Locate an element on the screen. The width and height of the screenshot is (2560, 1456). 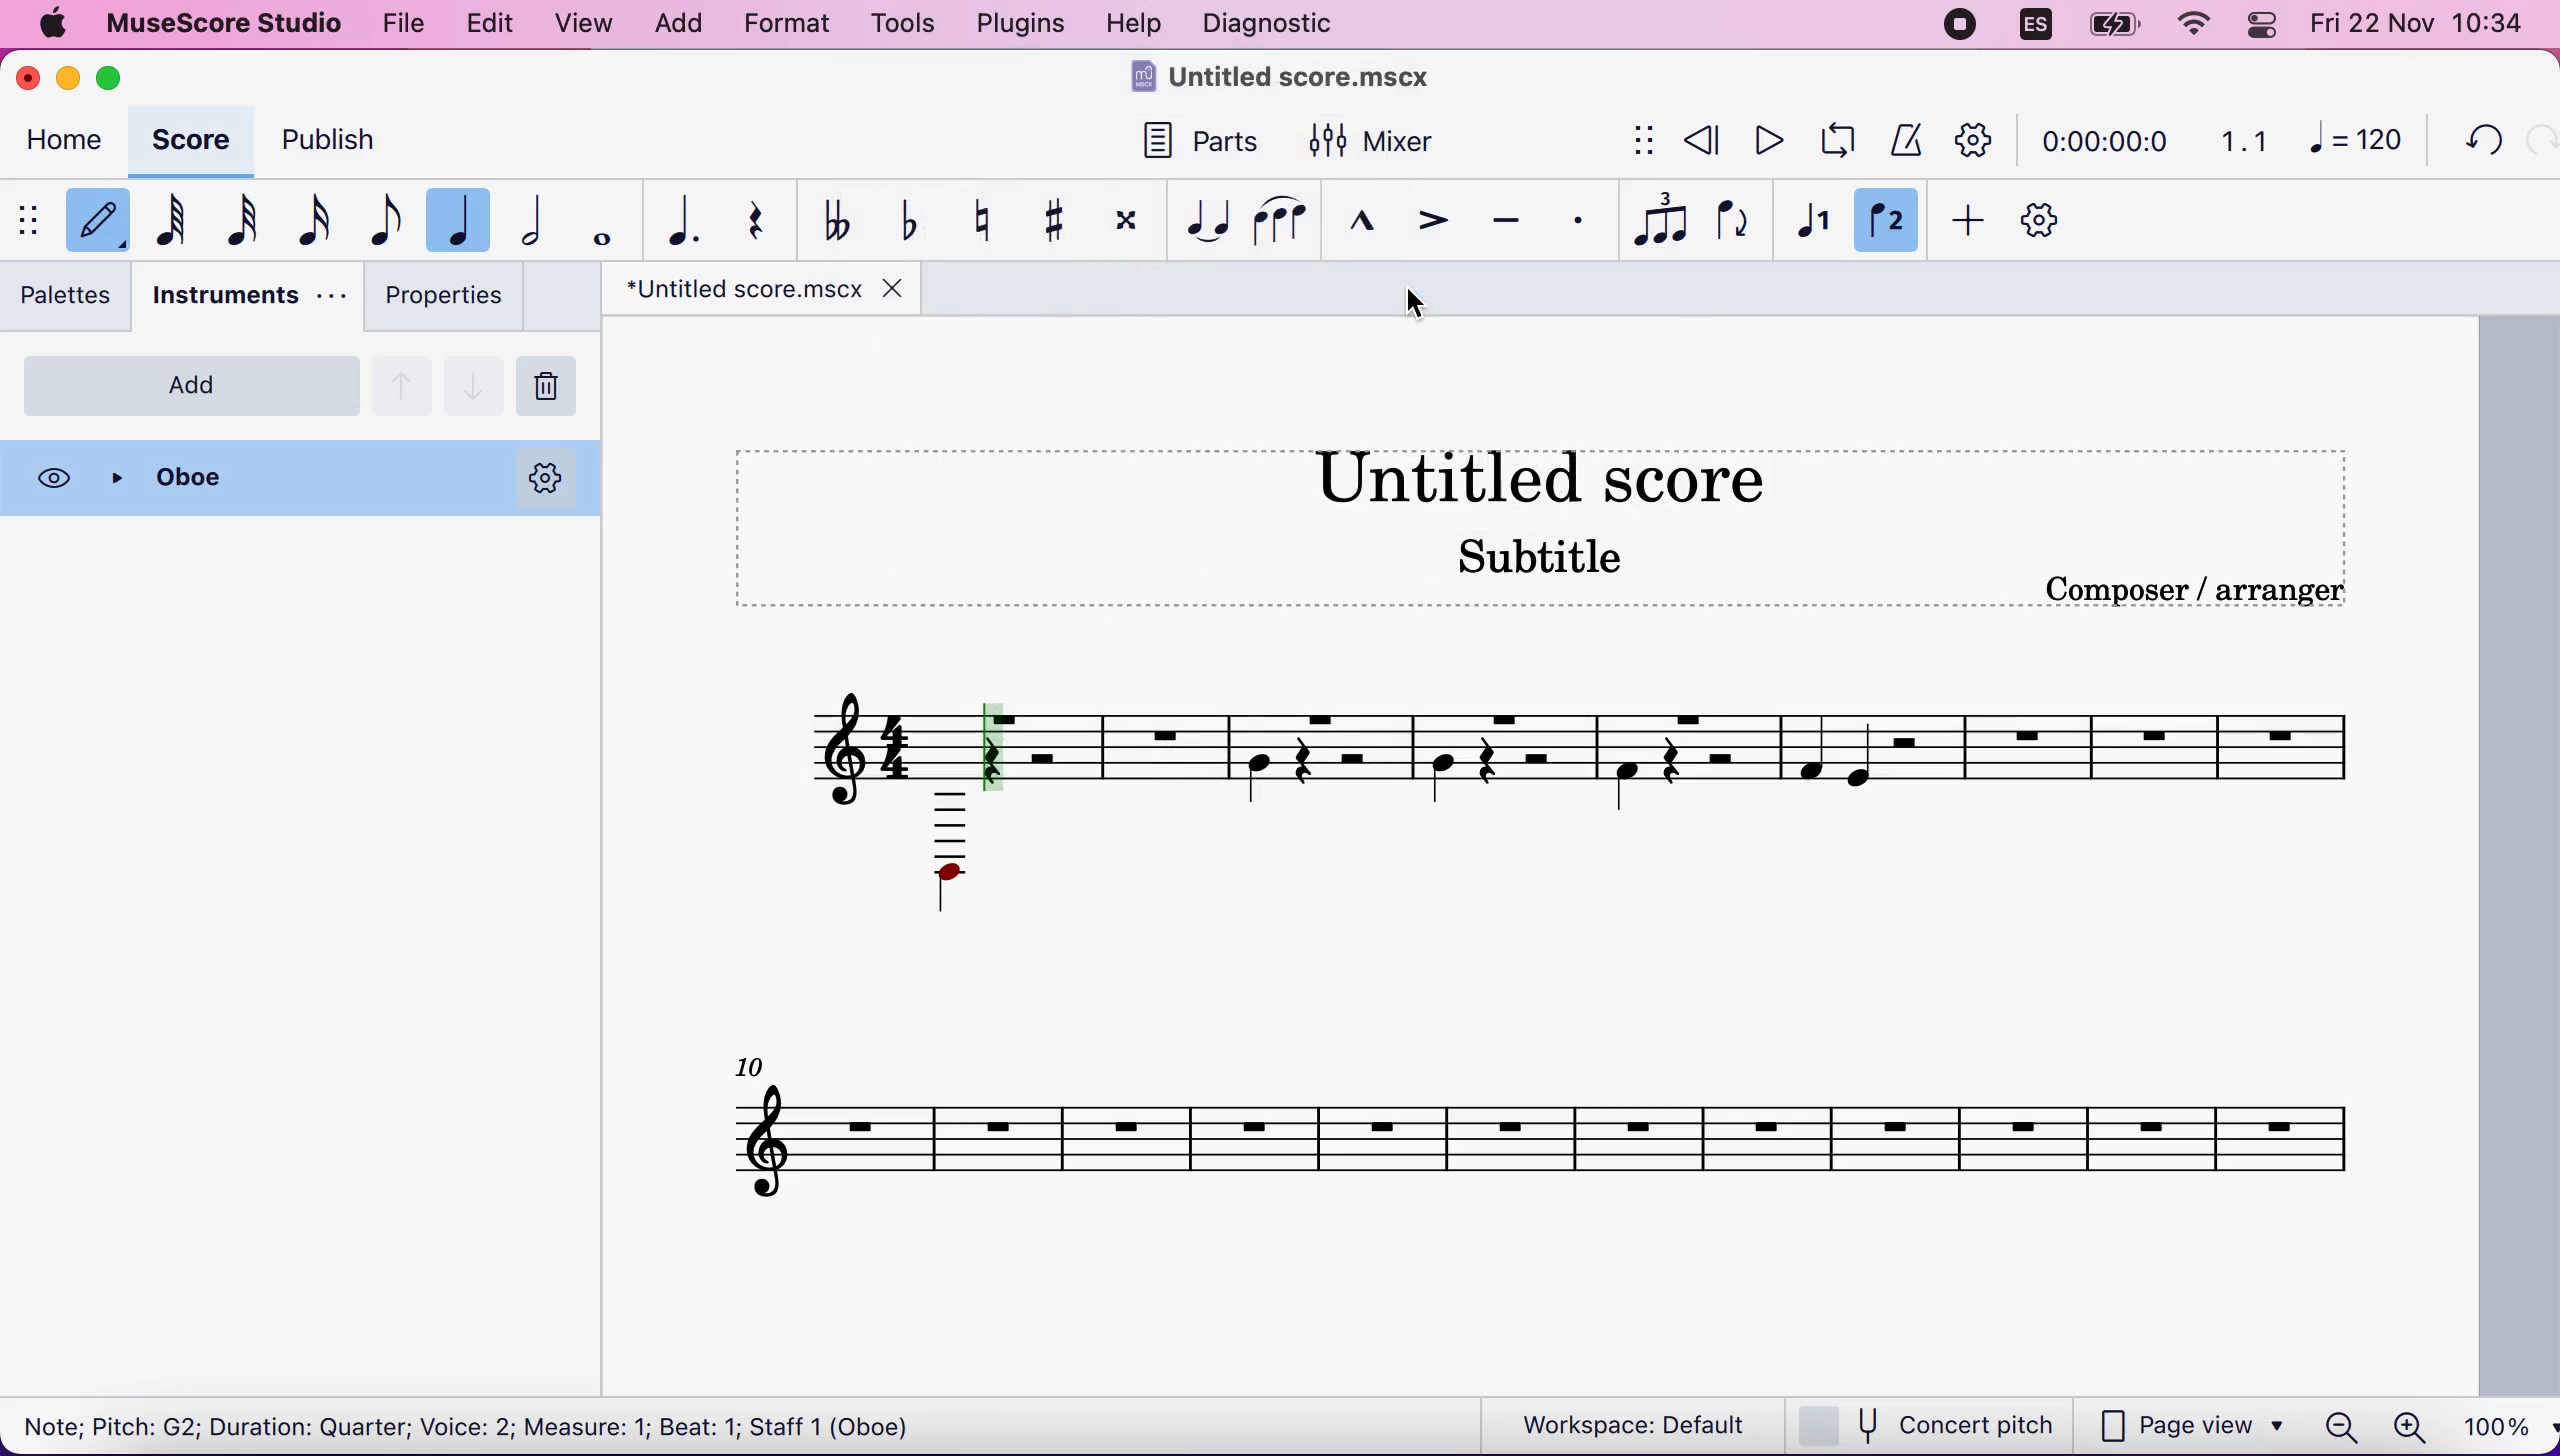
workspace: default is located at coordinates (1613, 1423).